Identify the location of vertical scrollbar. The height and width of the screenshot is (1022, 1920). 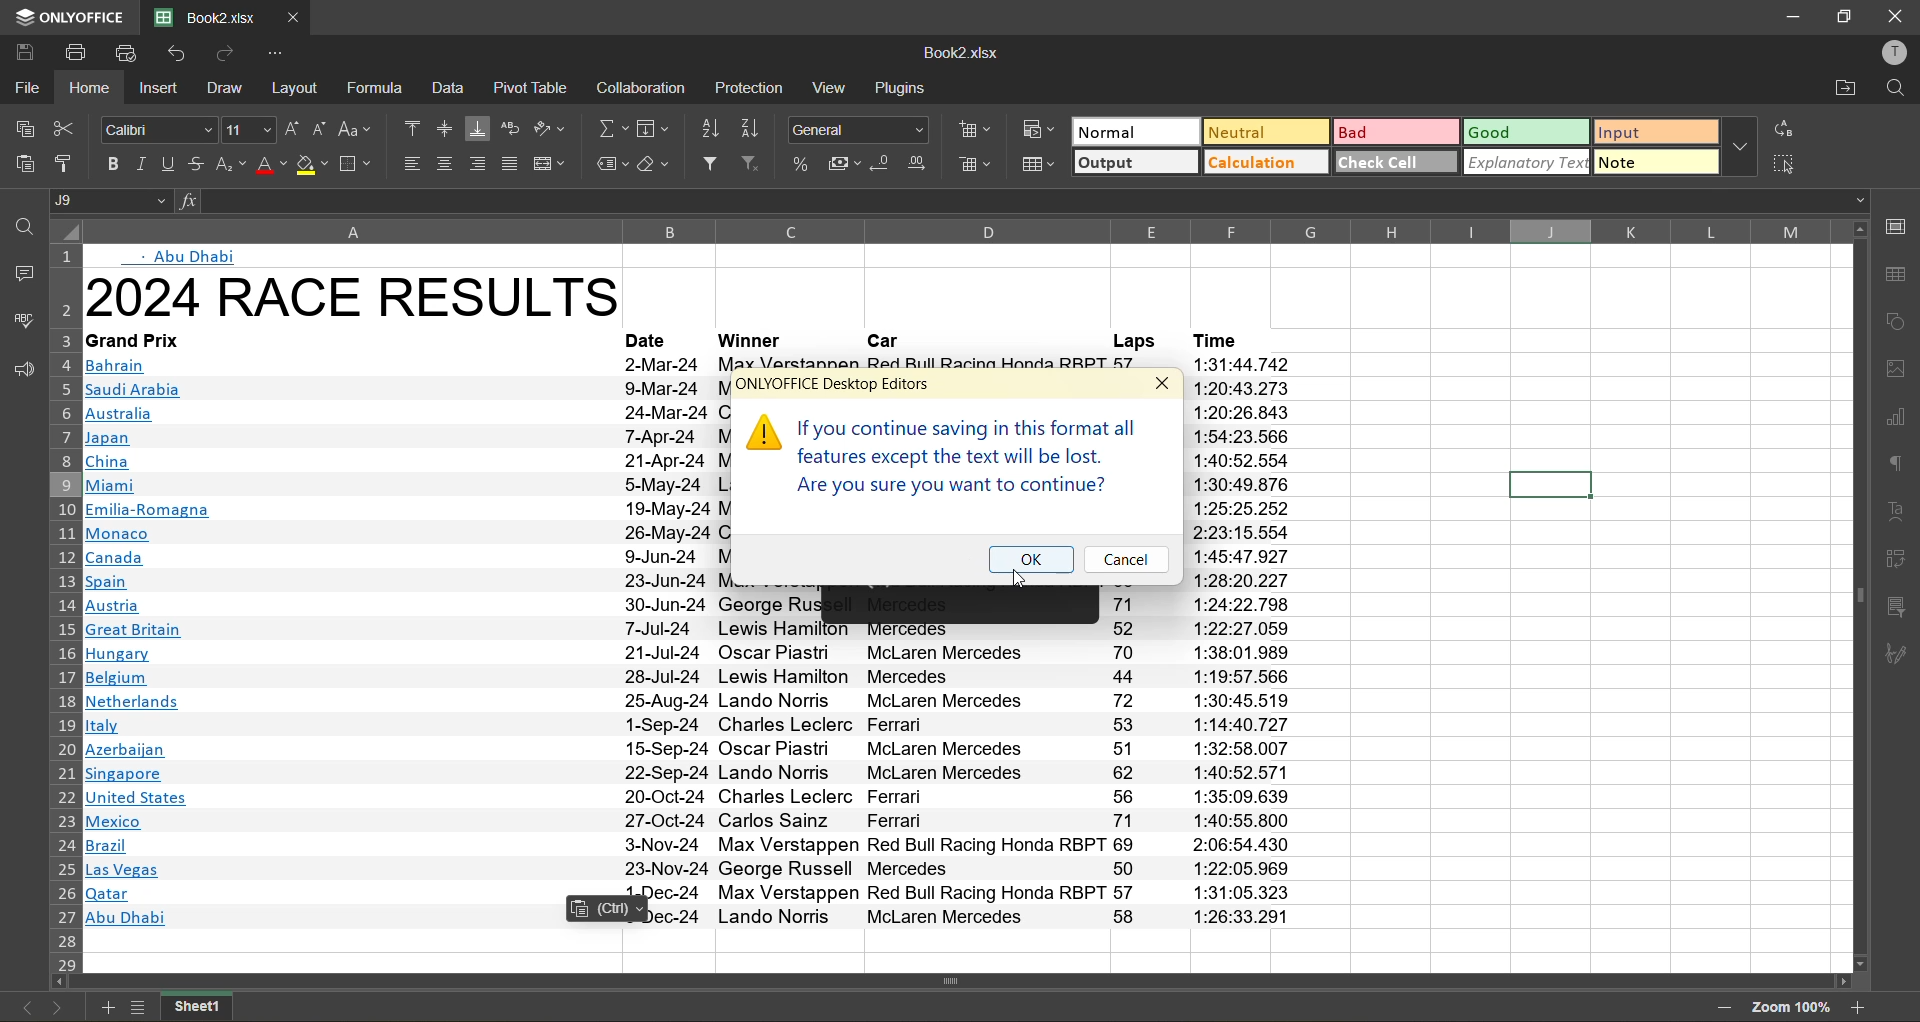
(1857, 596).